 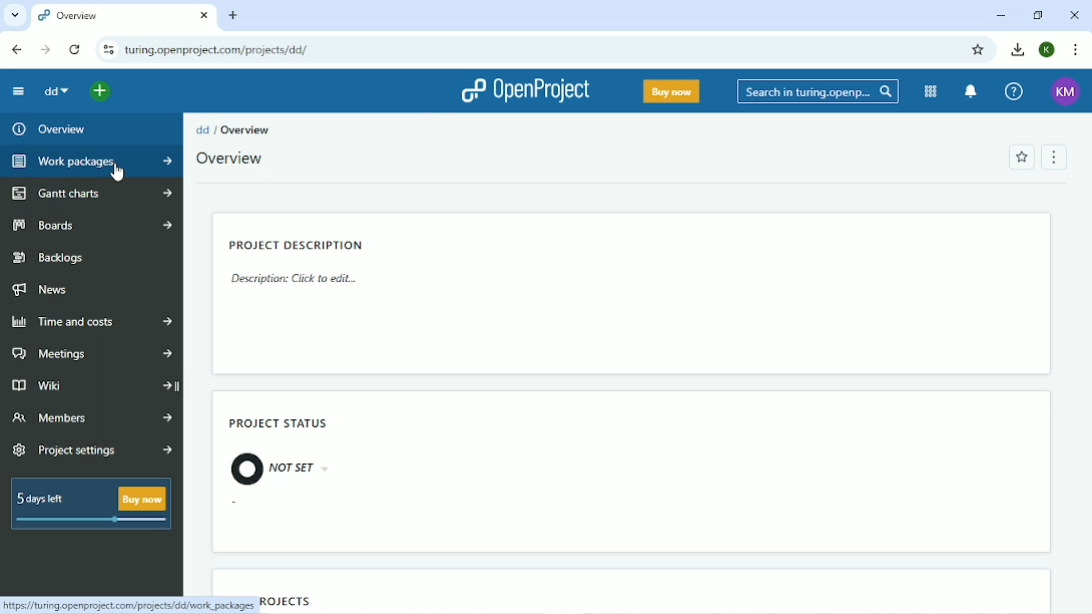 I want to click on Customize and control google chrome, so click(x=1078, y=50).